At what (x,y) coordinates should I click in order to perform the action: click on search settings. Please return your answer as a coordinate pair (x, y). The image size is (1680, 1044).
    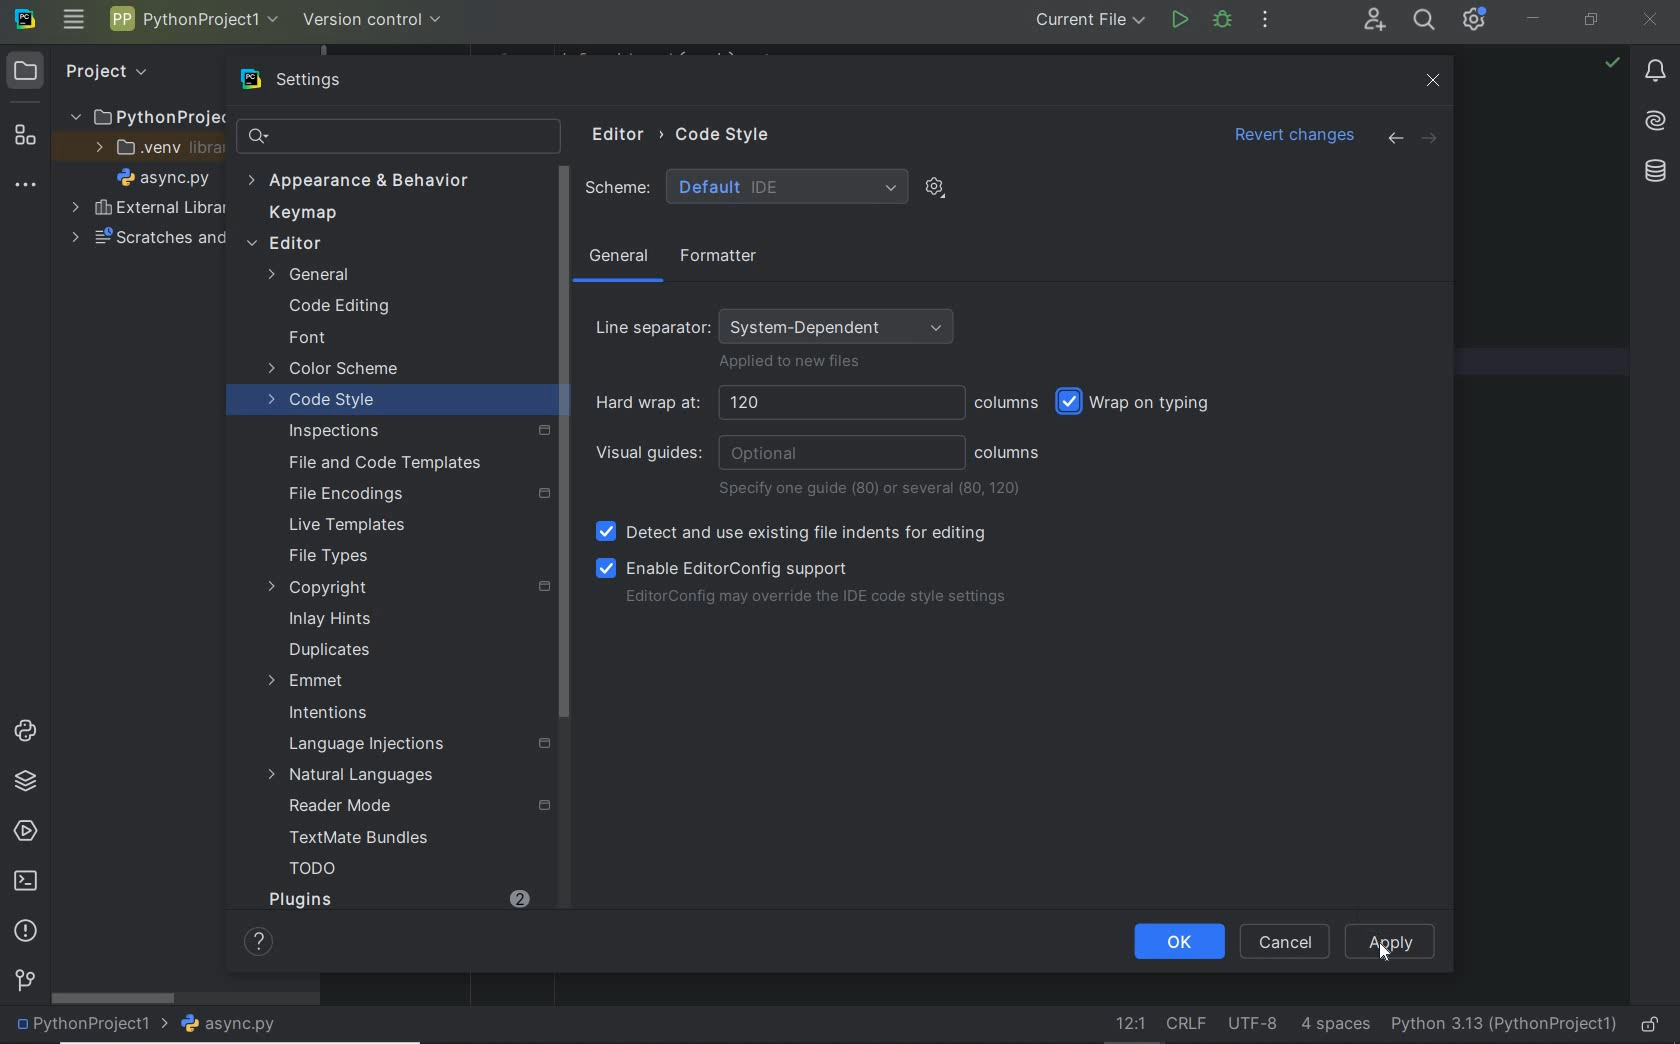
    Looking at the image, I should click on (382, 136).